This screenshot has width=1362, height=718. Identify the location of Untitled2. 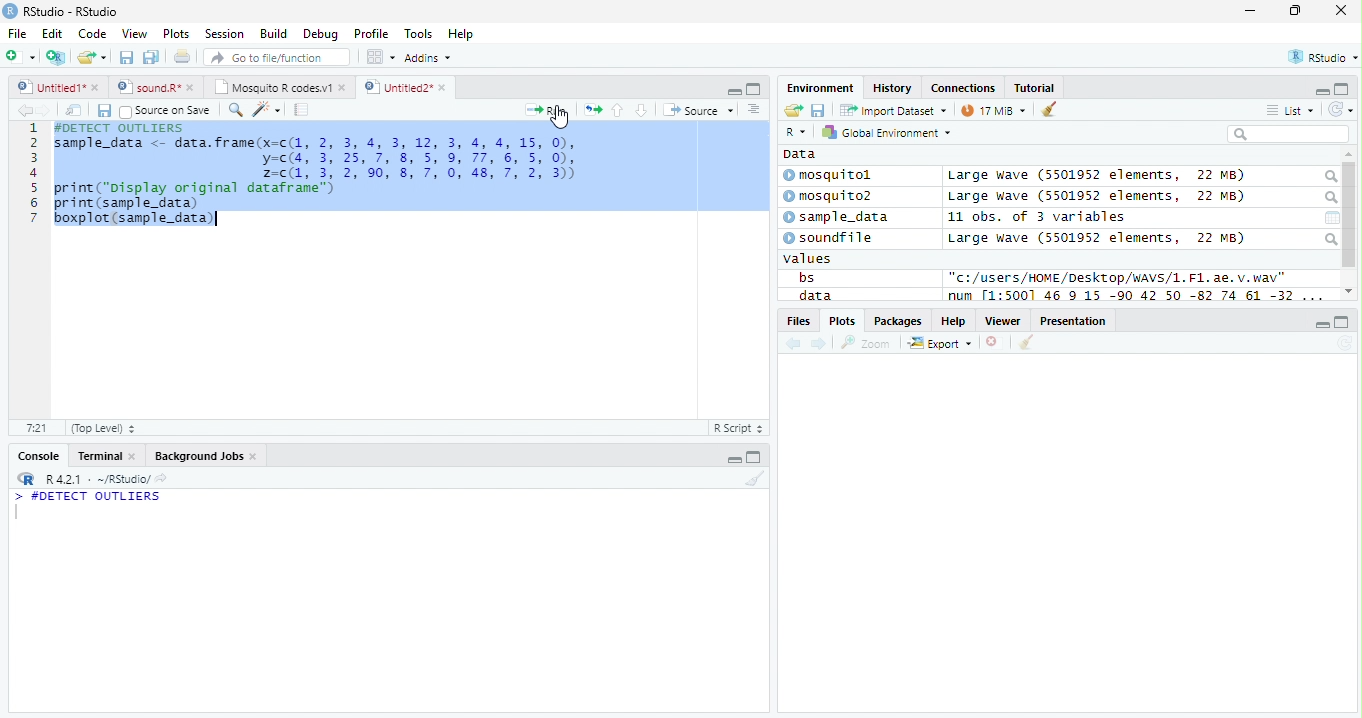
(405, 88).